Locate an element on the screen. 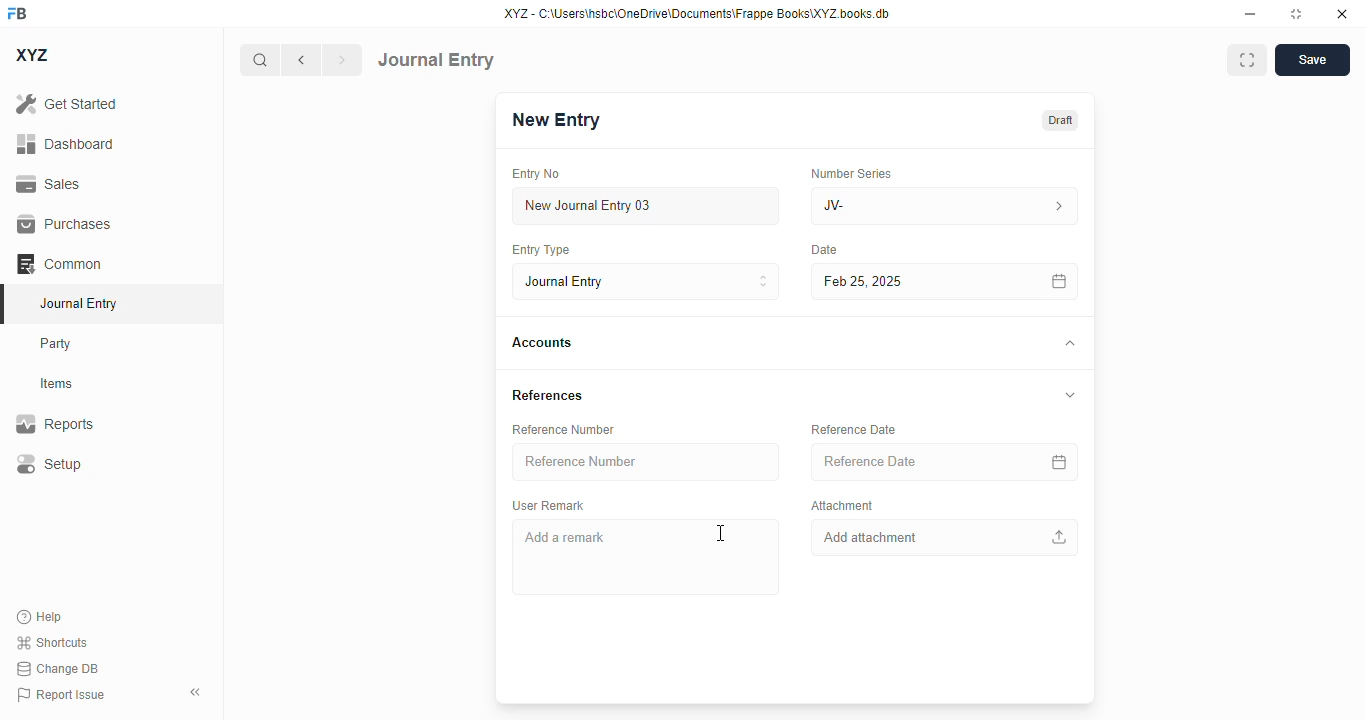 Image resolution: width=1366 pixels, height=720 pixels. help is located at coordinates (40, 617).